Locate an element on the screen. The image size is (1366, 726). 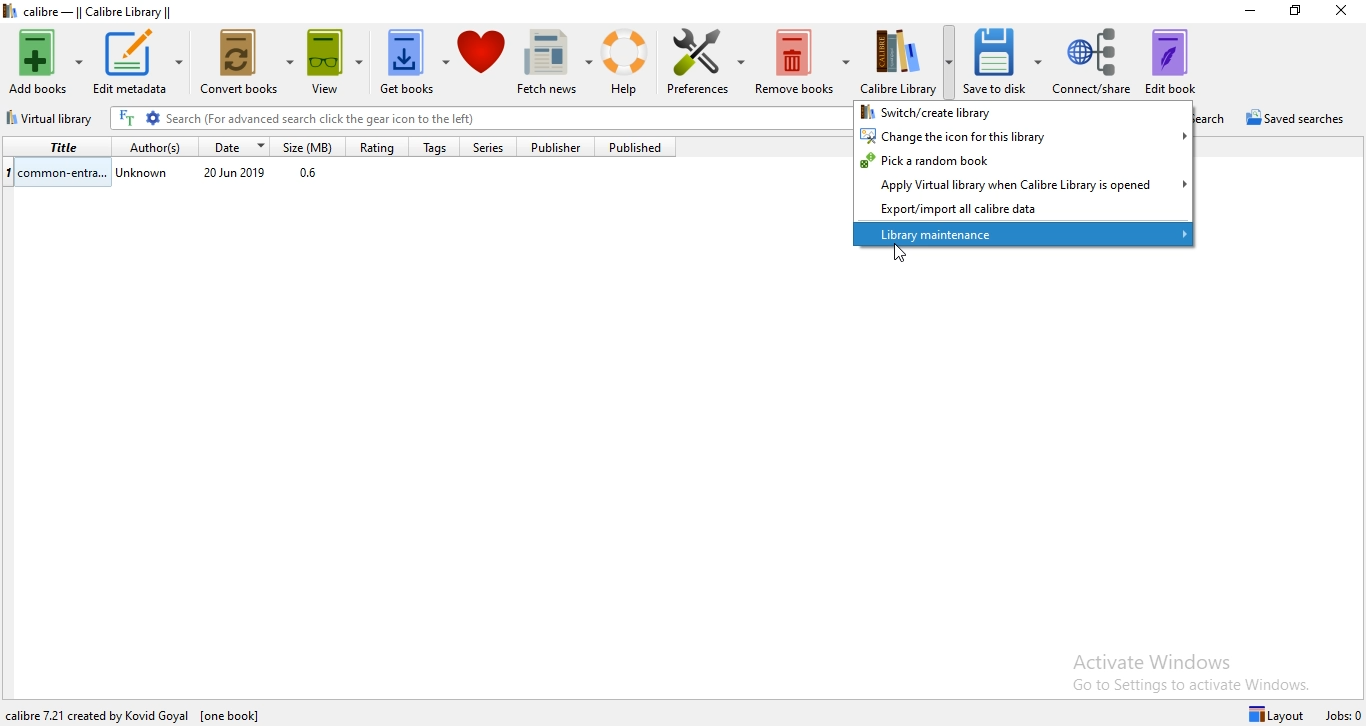
Edit book is located at coordinates (1181, 58).